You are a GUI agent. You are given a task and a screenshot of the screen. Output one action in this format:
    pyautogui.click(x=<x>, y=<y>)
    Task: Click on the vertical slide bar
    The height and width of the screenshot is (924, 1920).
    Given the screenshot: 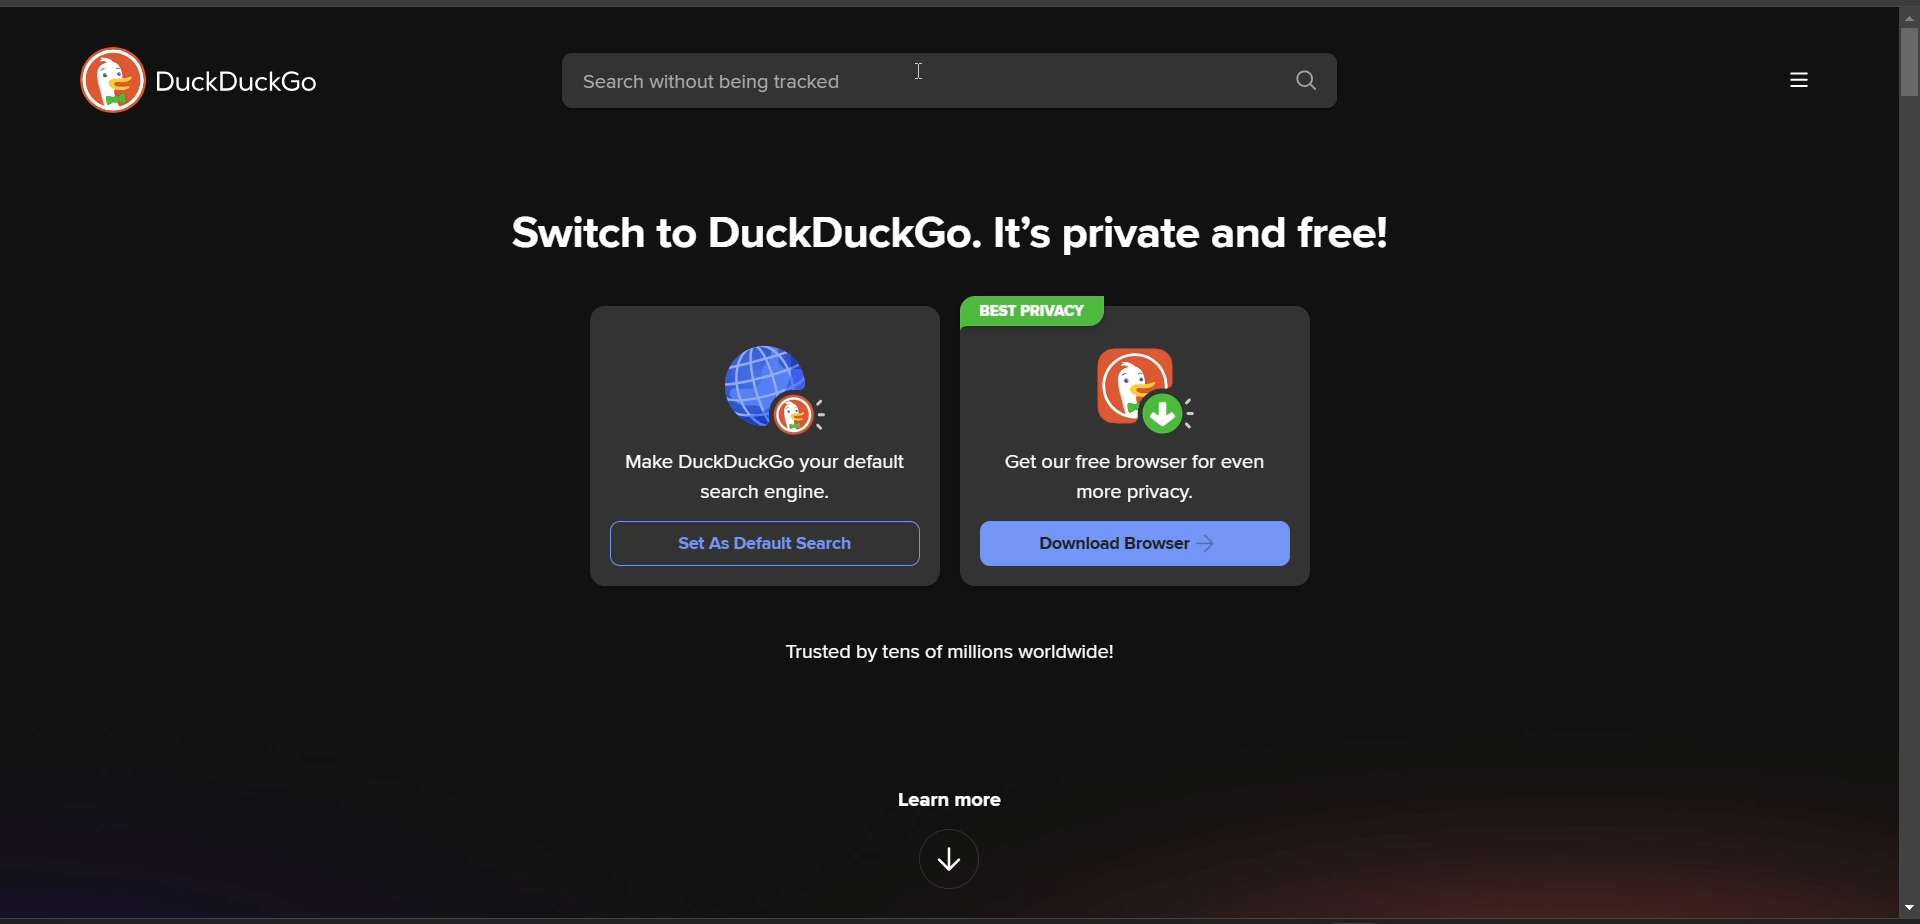 What is the action you would take?
    pyautogui.click(x=1906, y=65)
    